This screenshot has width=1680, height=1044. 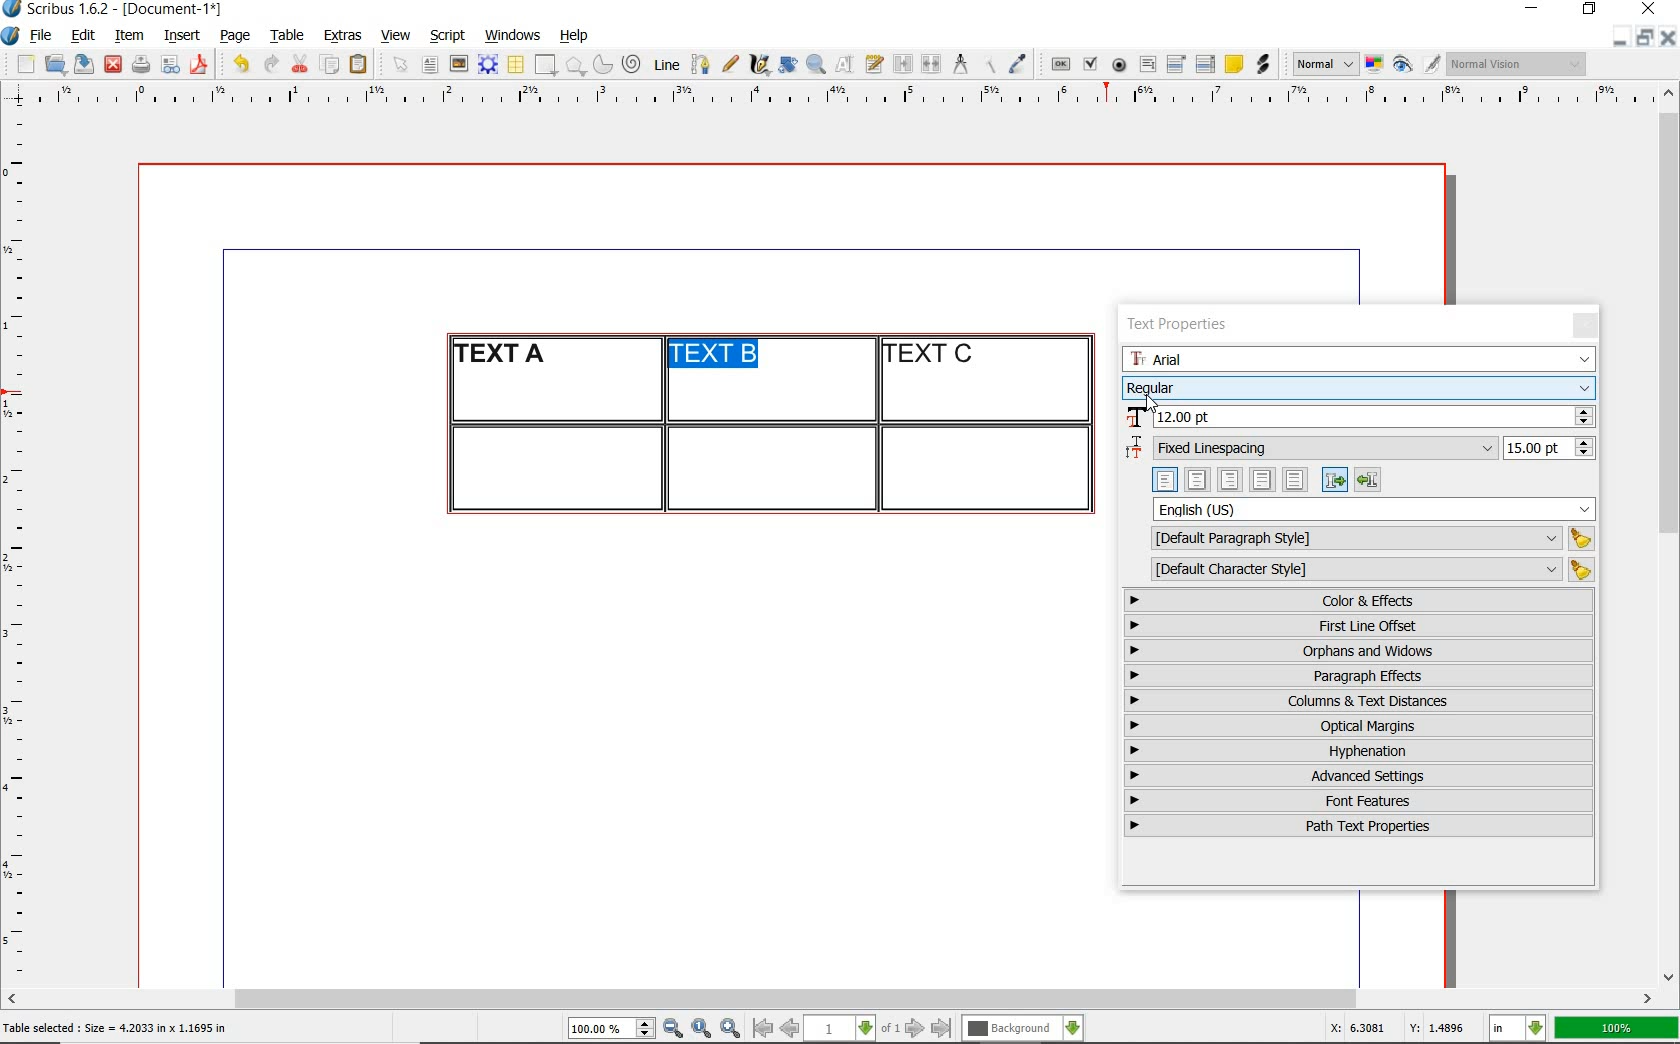 What do you see at coordinates (548, 66) in the screenshot?
I see `shape` at bounding box center [548, 66].